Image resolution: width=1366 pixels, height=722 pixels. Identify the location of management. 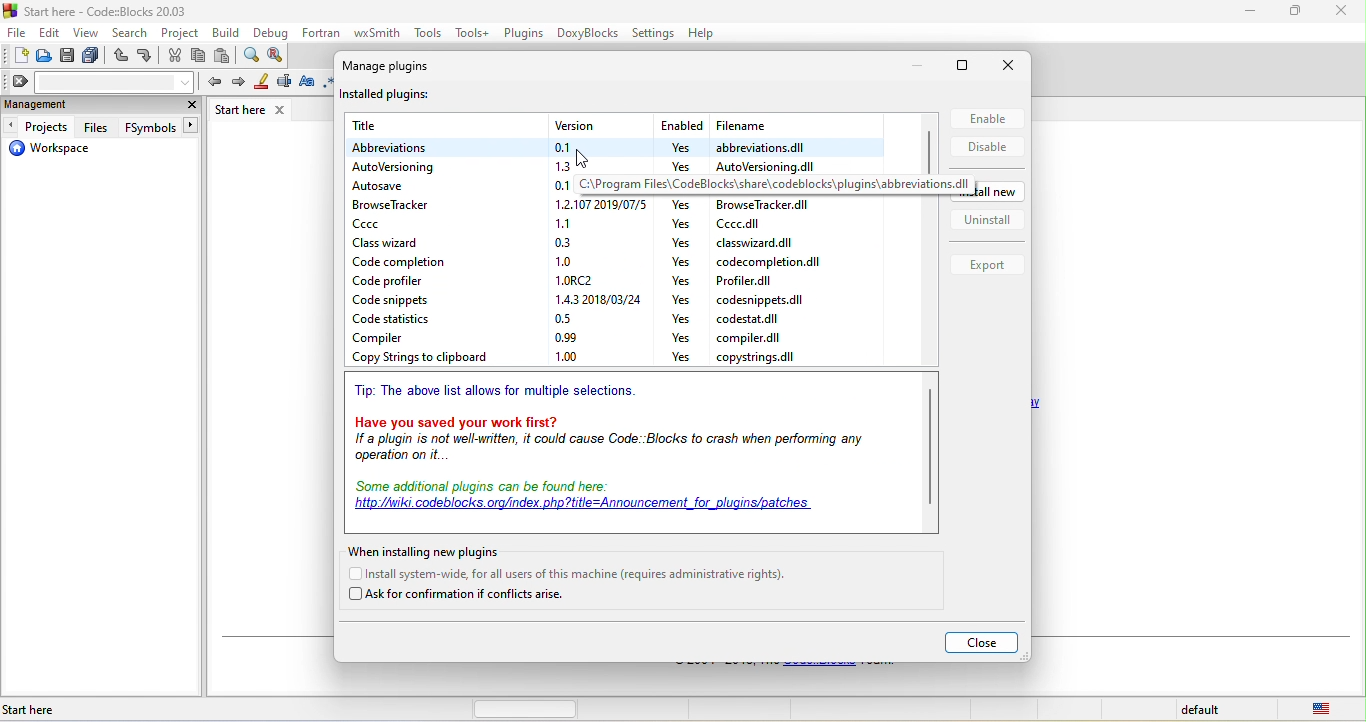
(85, 105).